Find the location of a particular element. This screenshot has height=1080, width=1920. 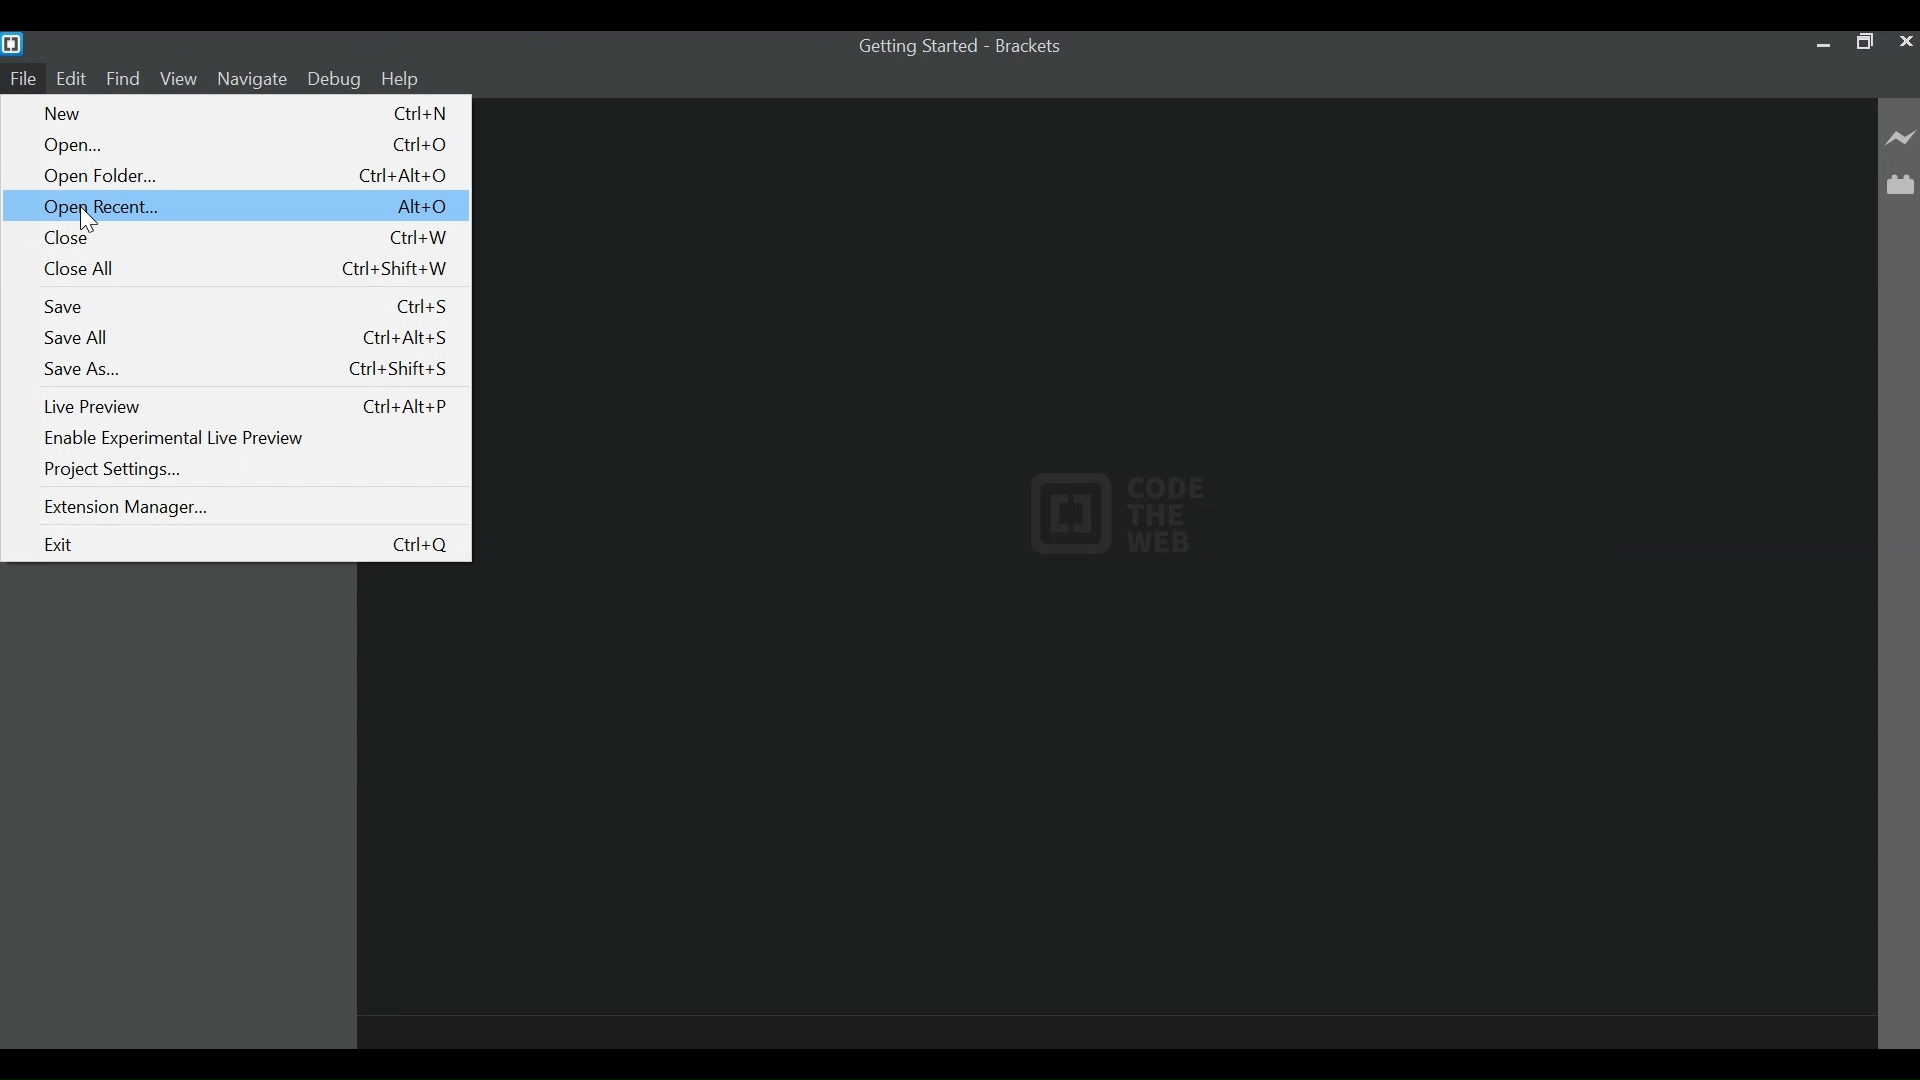

Close is located at coordinates (250, 238).